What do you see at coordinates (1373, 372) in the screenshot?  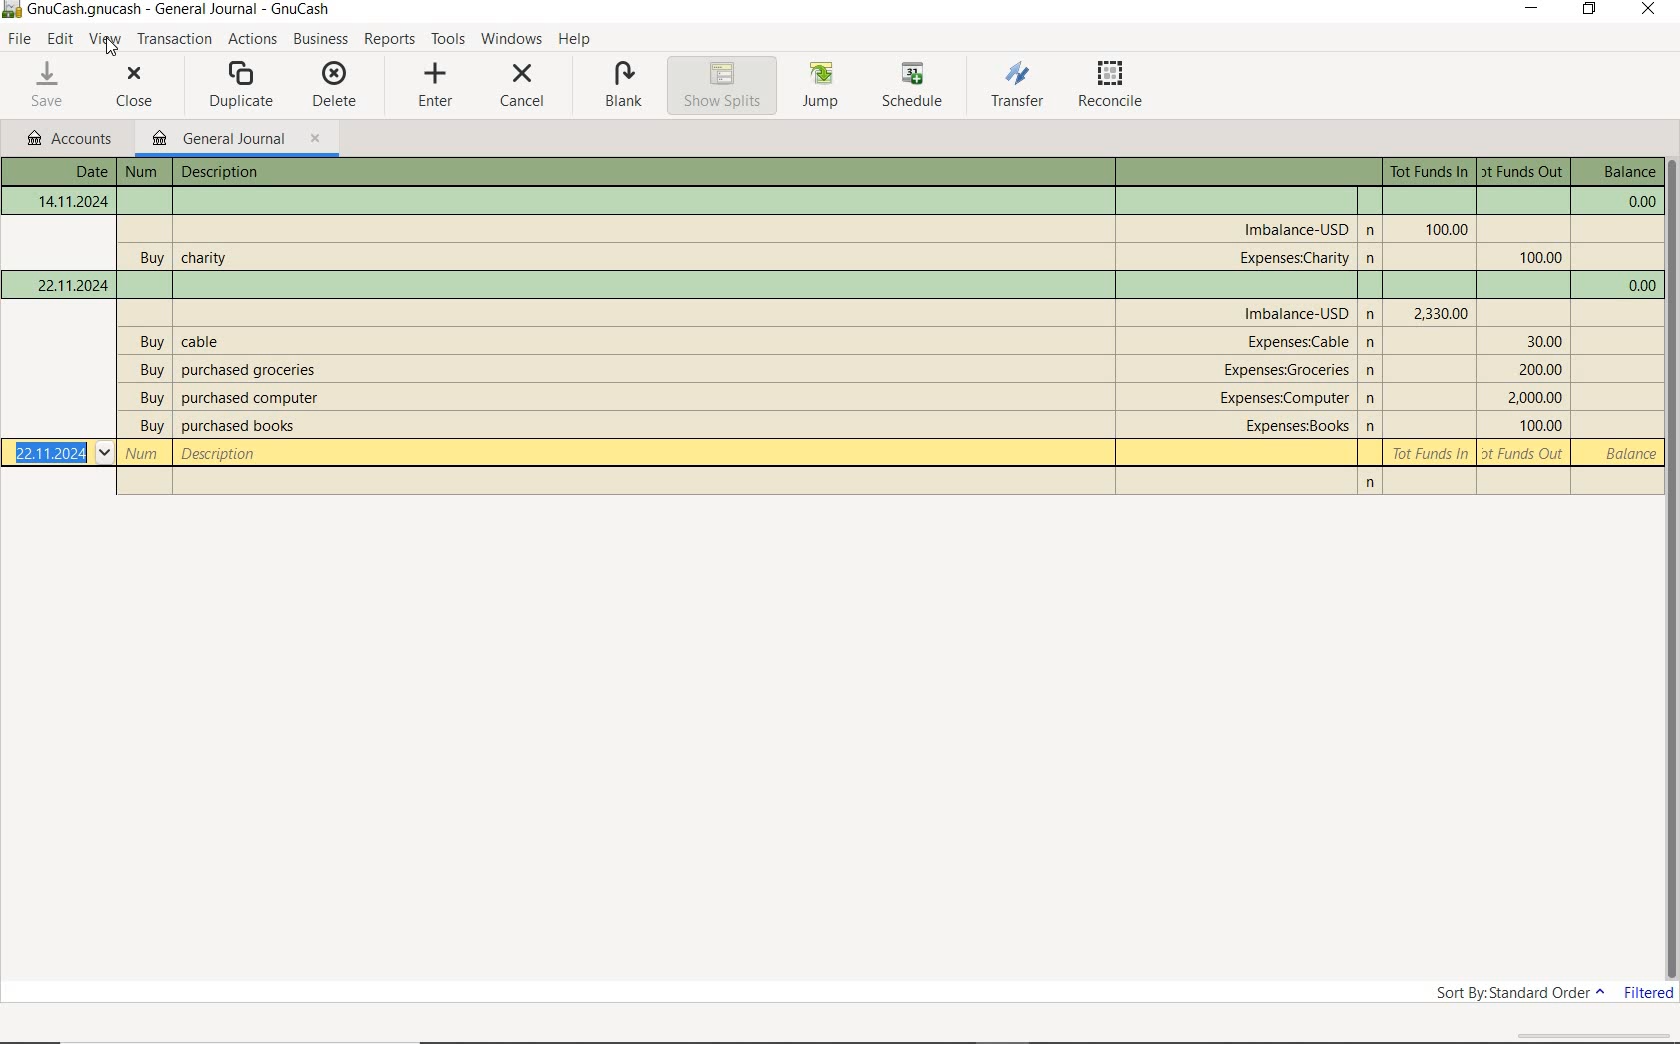 I see `n` at bounding box center [1373, 372].